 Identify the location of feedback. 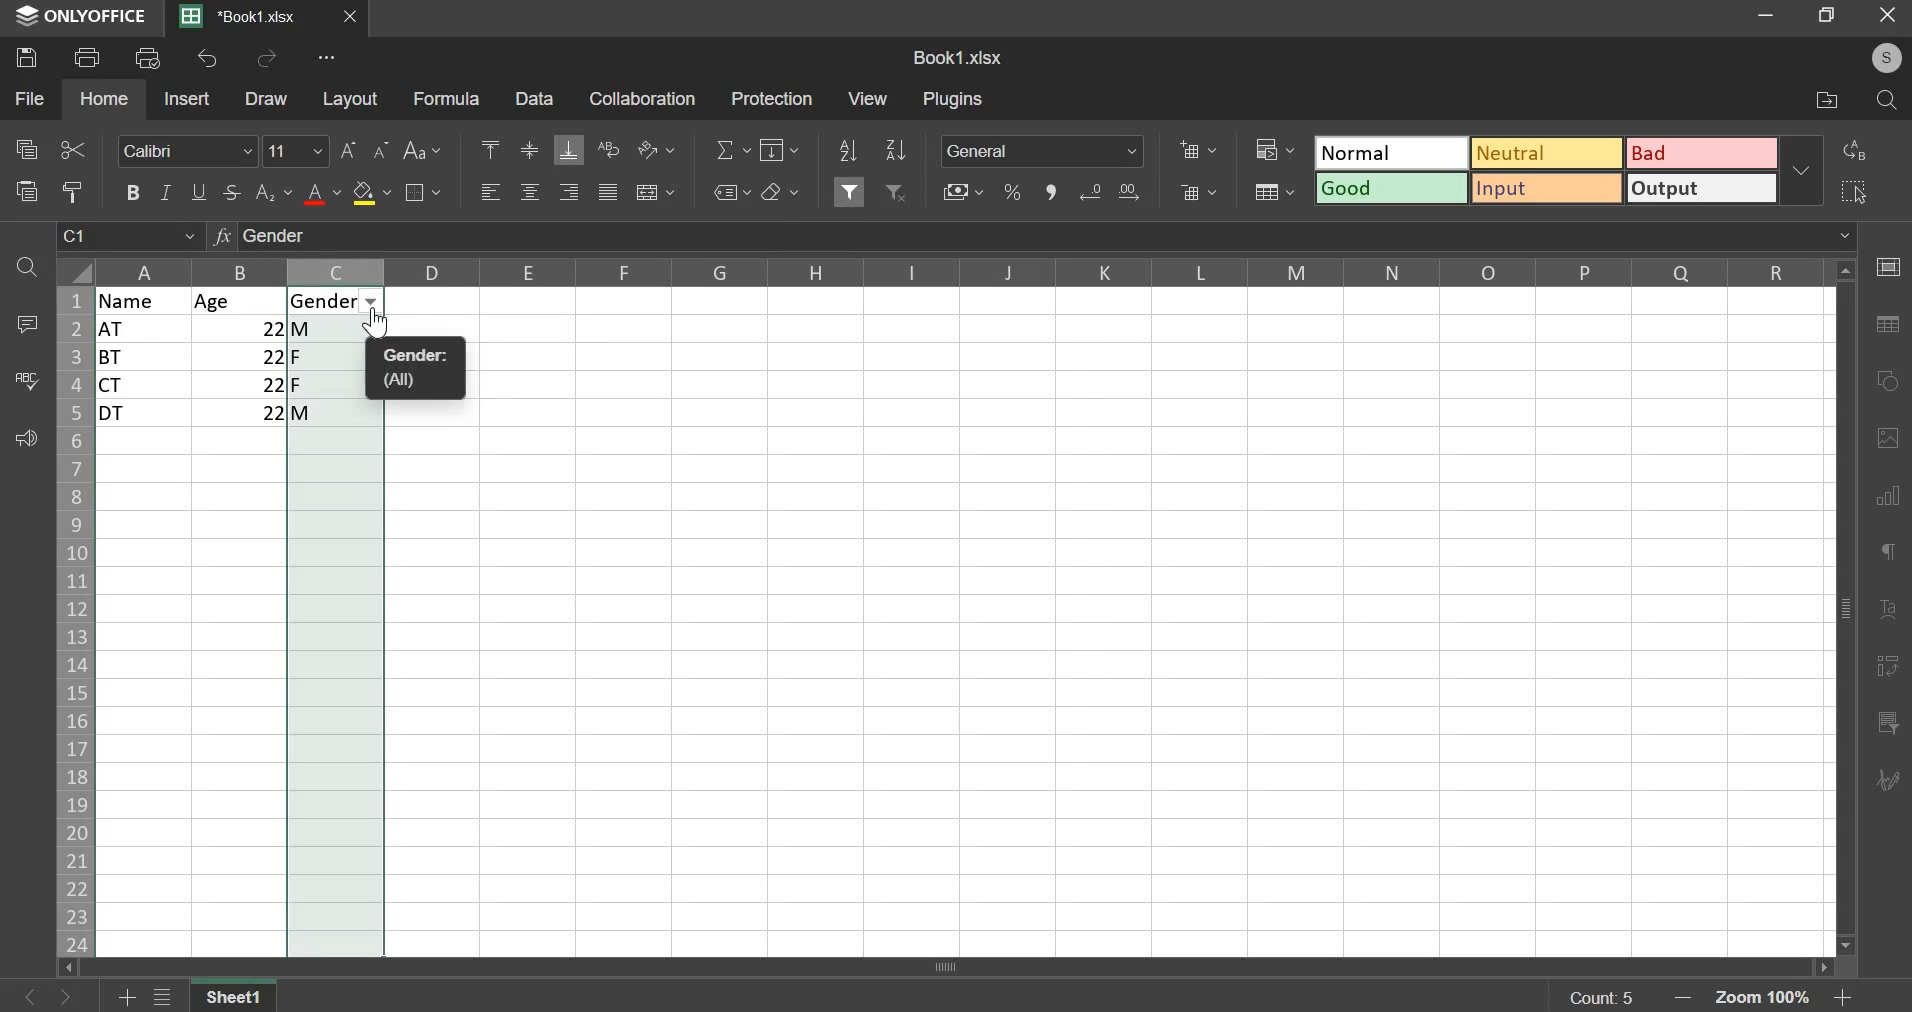
(23, 439).